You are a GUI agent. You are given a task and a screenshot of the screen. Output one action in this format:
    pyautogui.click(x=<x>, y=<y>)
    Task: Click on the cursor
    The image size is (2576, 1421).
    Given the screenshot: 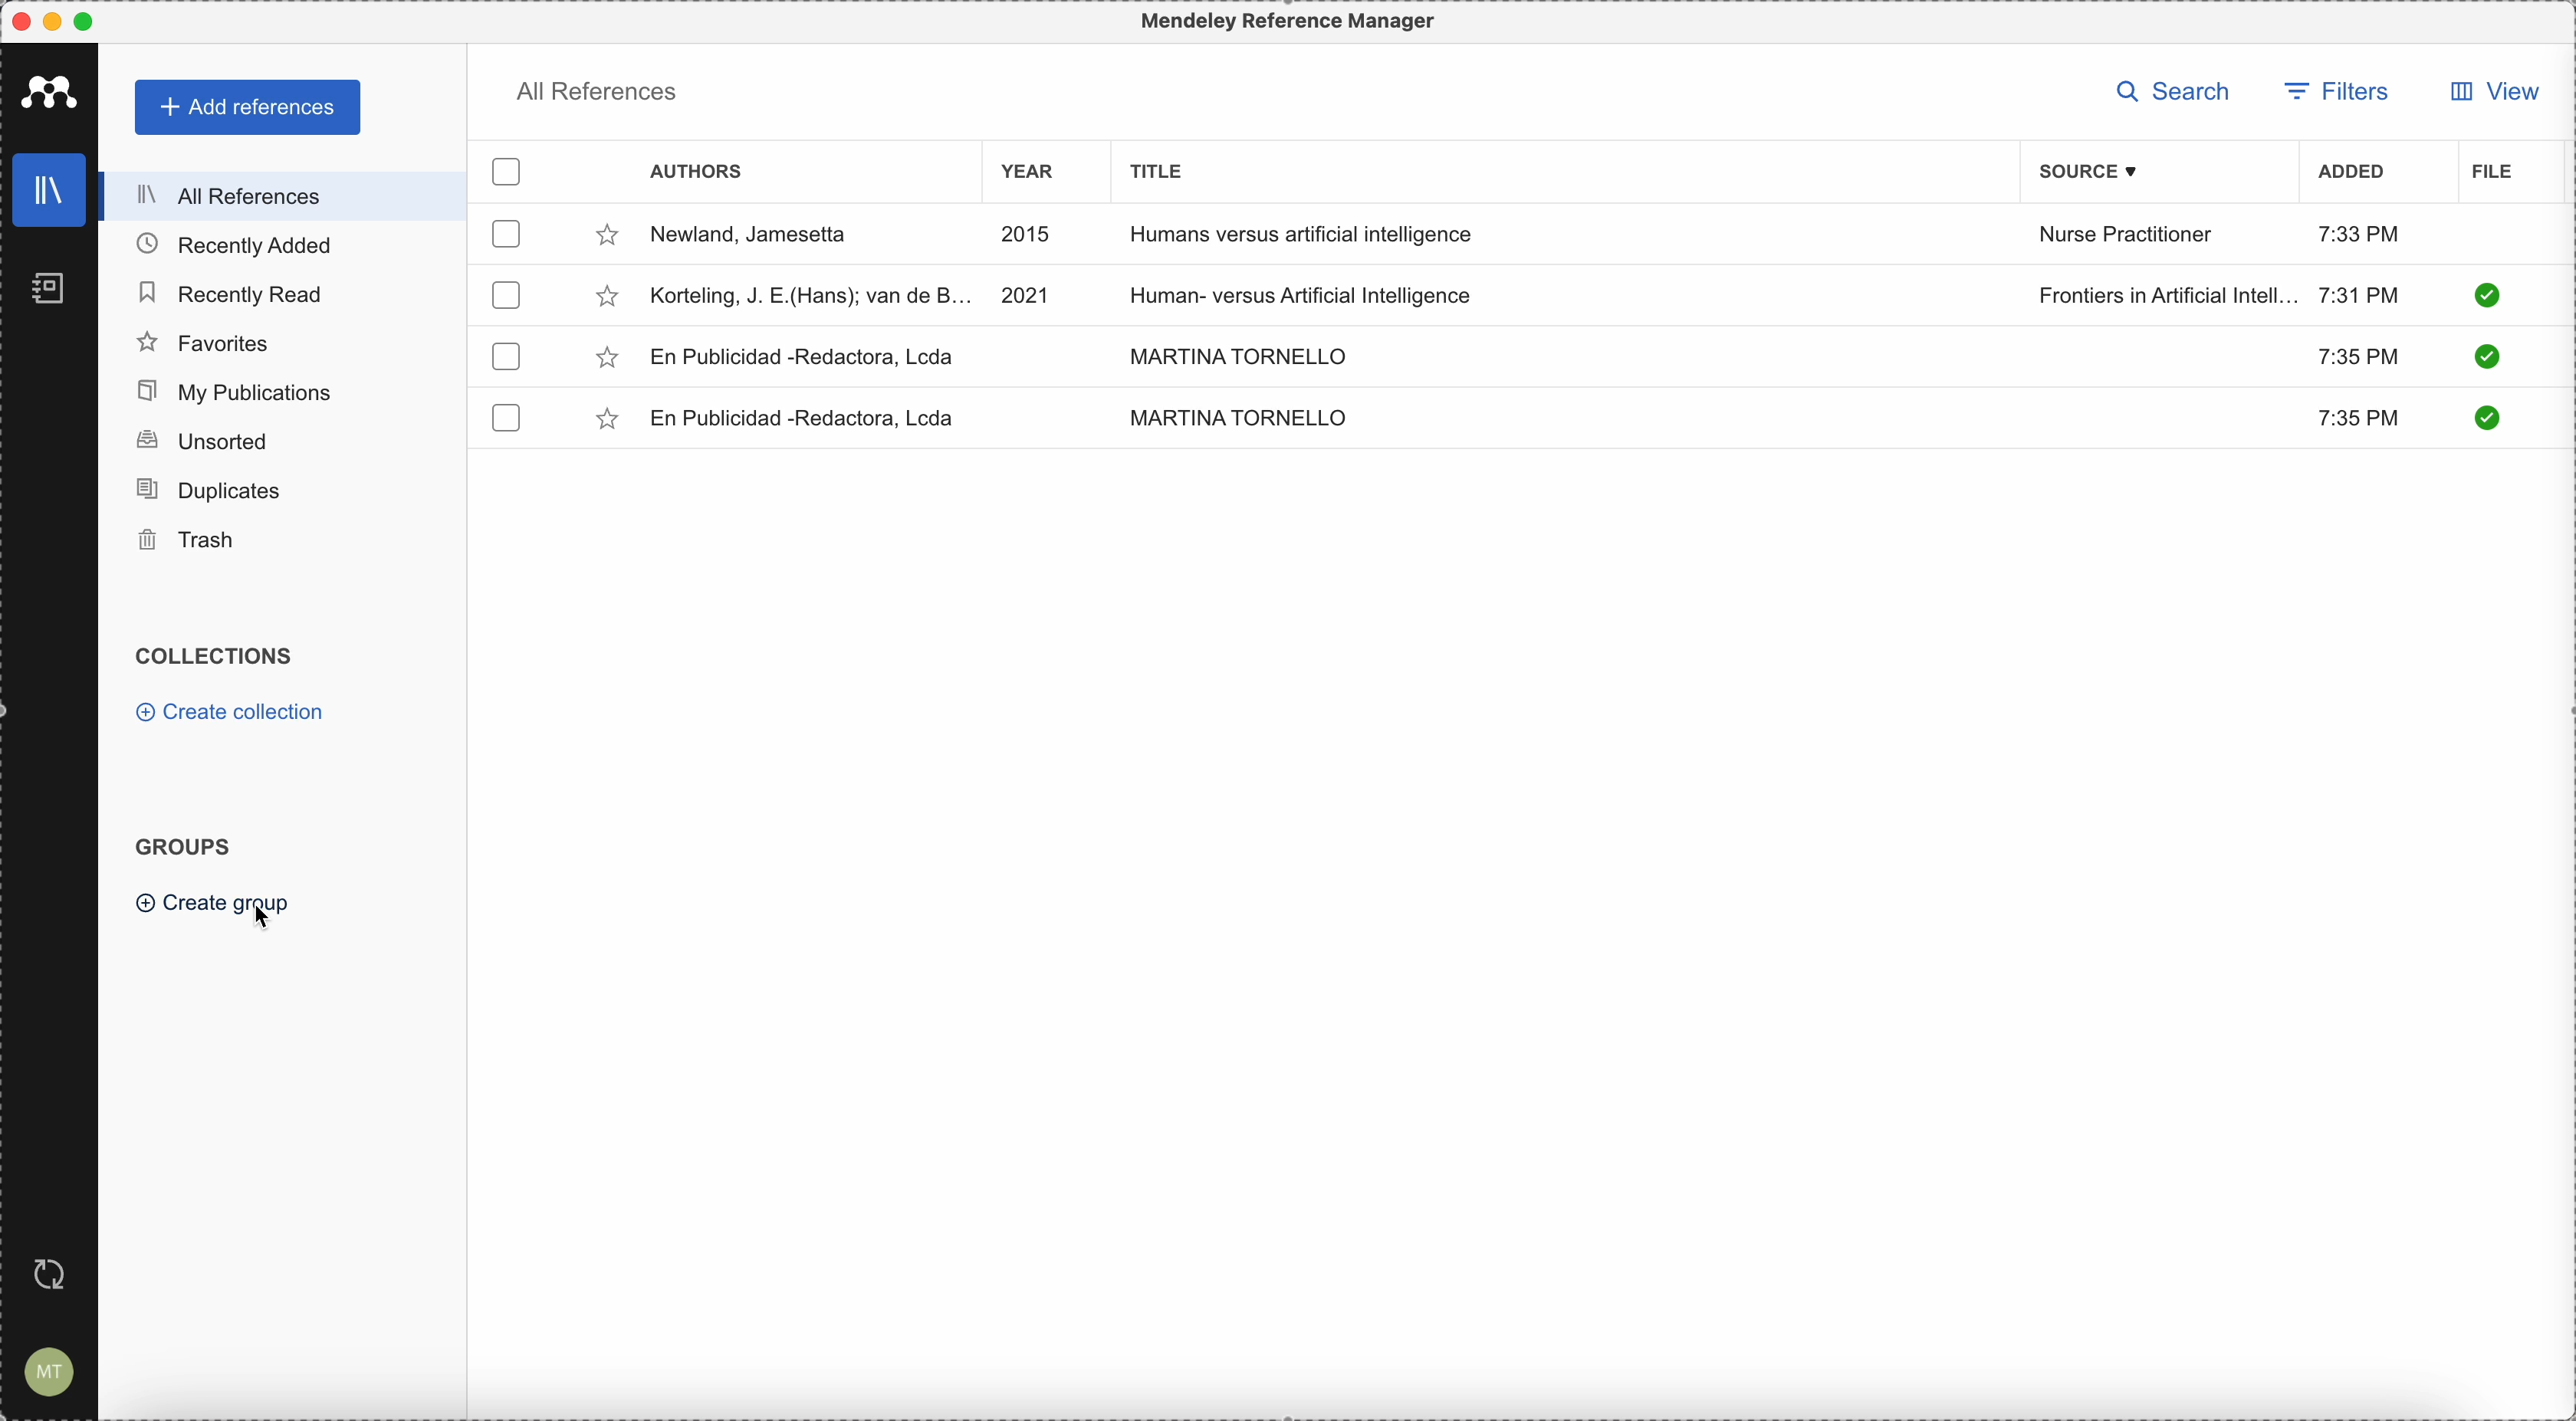 What is the action you would take?
    pyautogui.click(x=269, y=914)
    